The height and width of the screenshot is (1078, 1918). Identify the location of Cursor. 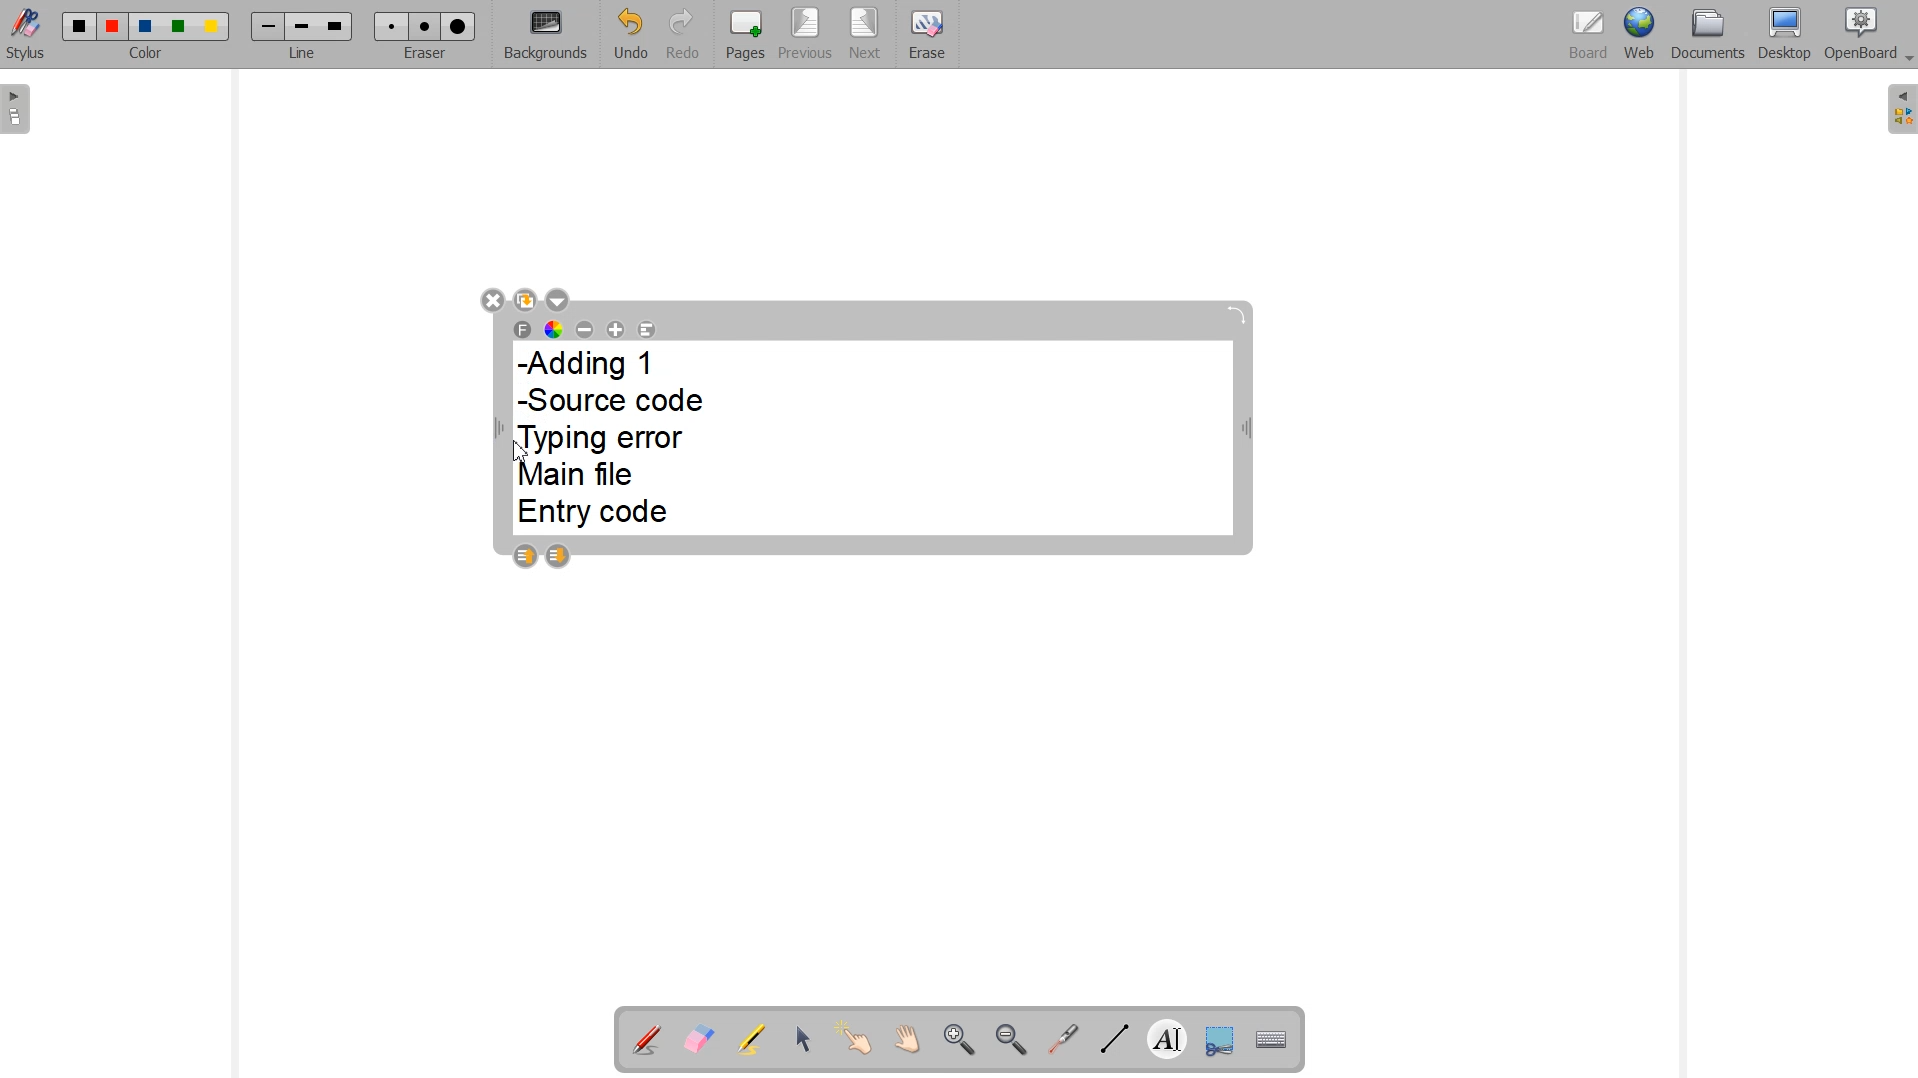
(520, 451).